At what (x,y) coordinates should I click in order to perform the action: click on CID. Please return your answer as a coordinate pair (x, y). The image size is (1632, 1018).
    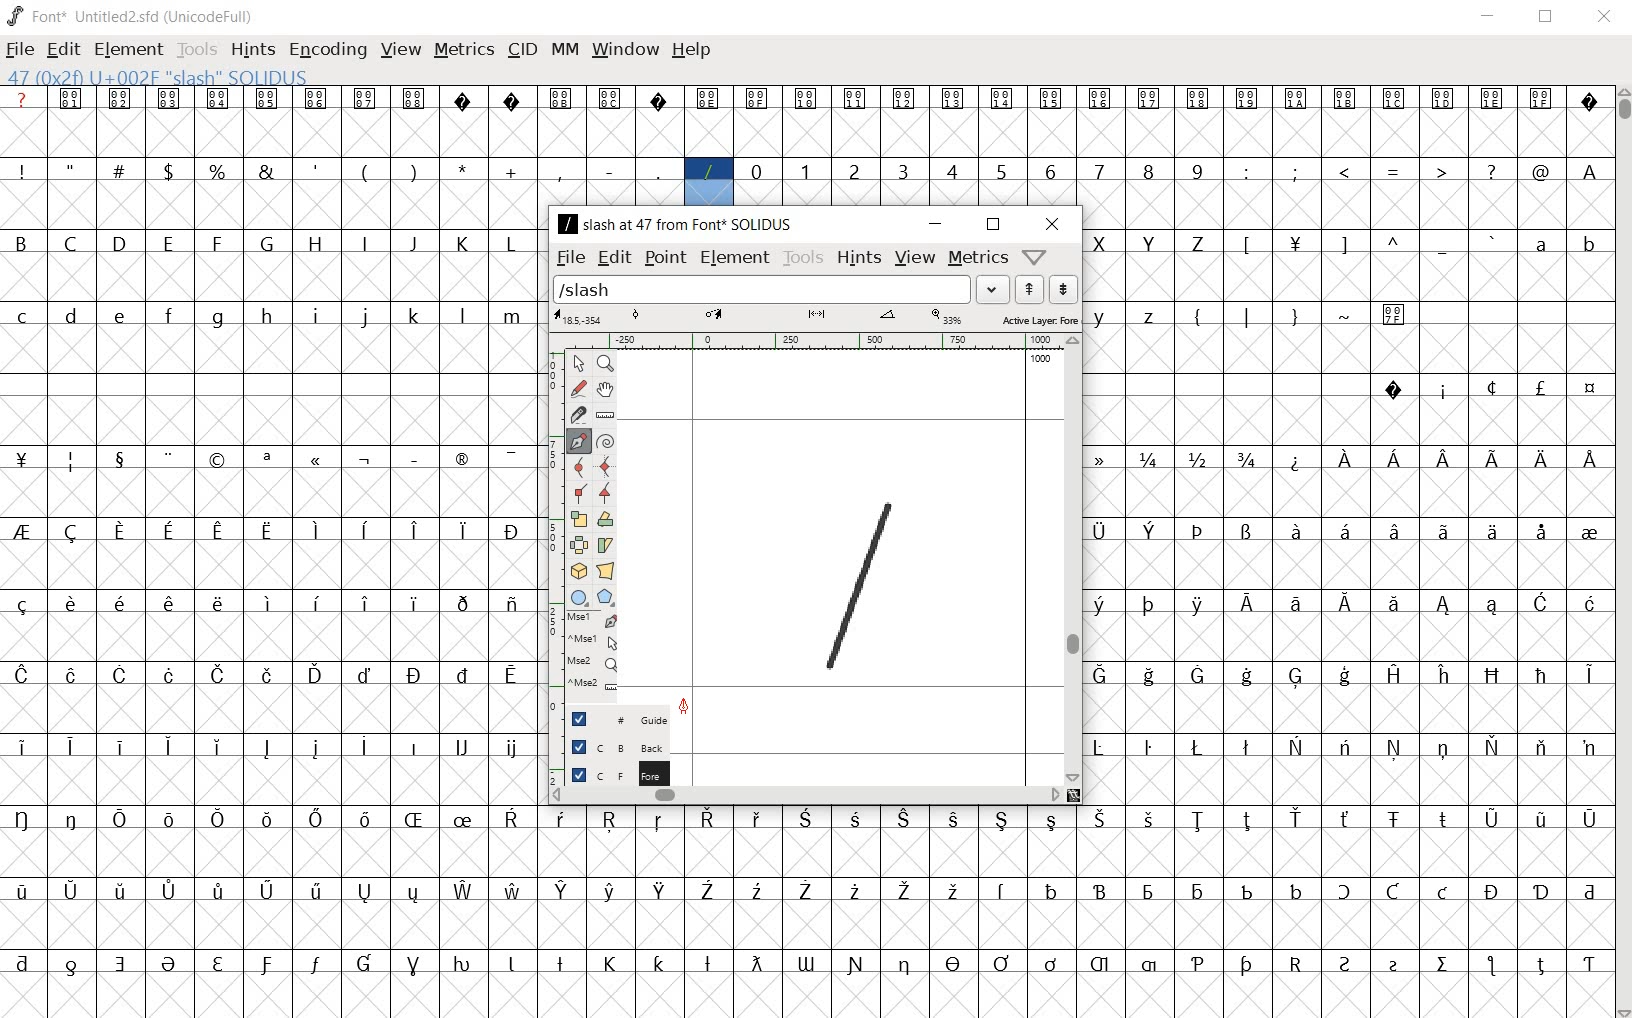
    Looking at the image, I should click on (522, 50).